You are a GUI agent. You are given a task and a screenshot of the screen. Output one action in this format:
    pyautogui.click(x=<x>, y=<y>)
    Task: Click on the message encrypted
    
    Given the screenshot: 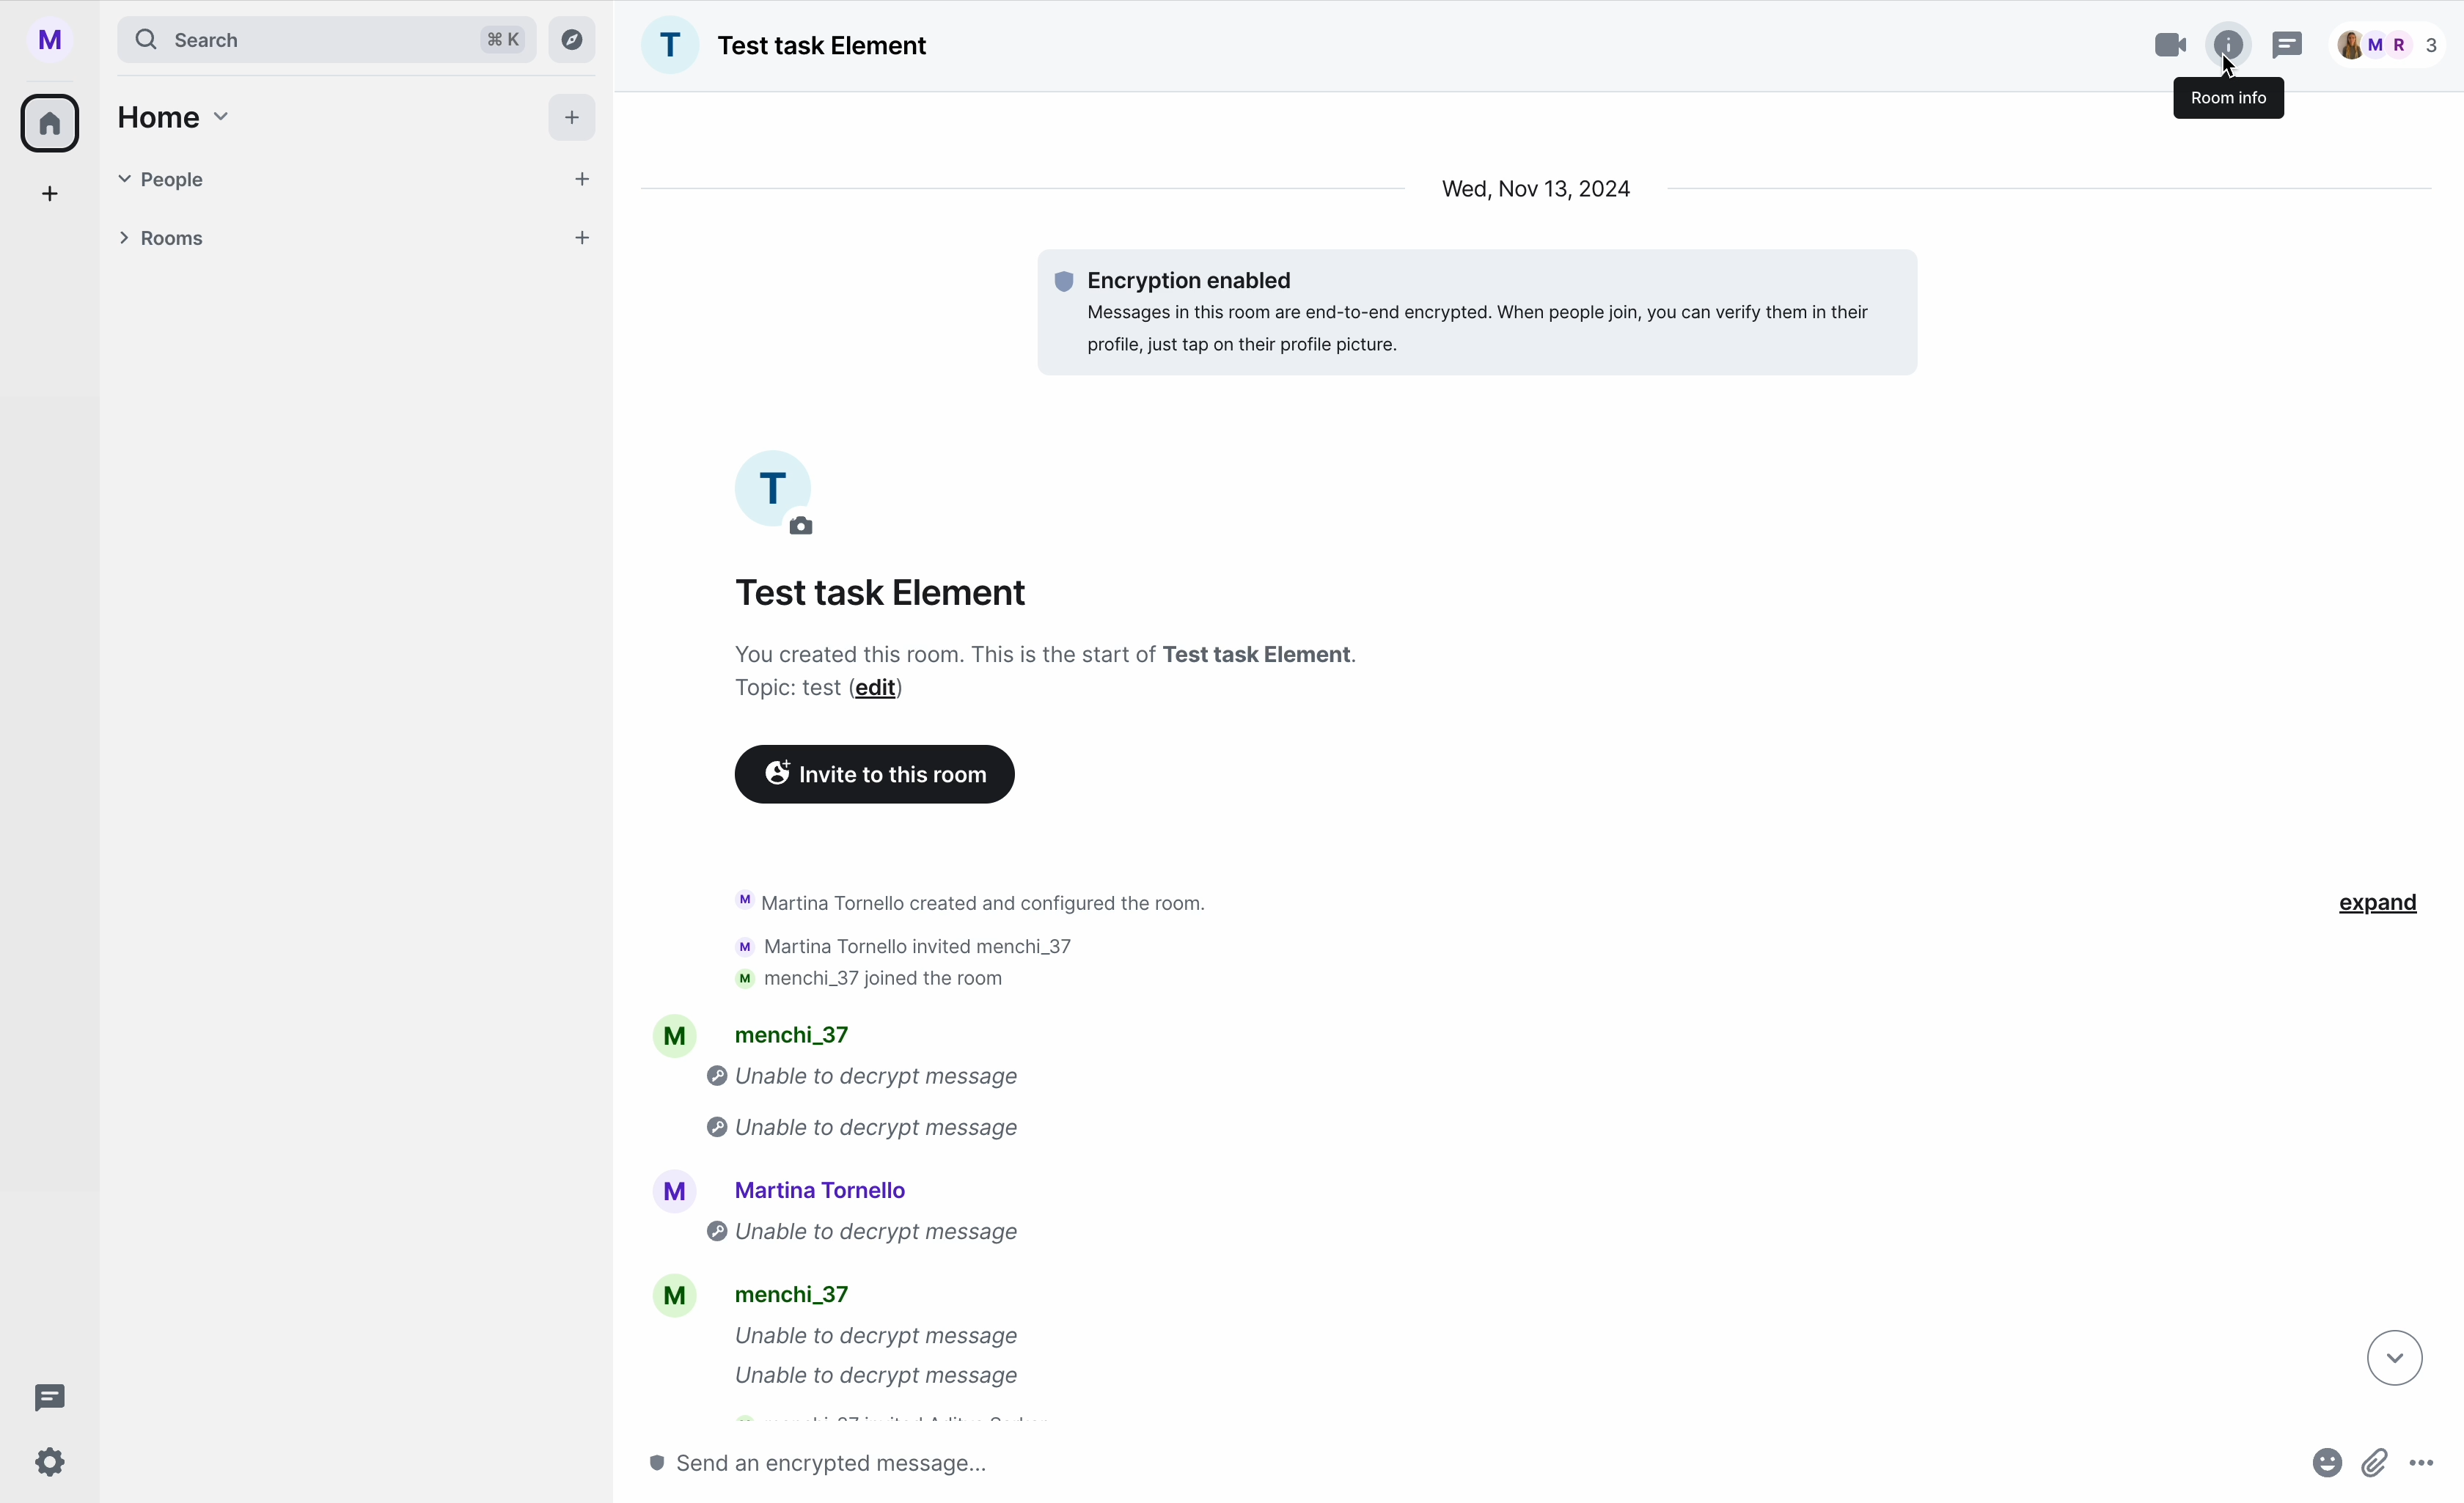 What is the action you would take?
    pyautogui.click(x=1483, y=314)
    